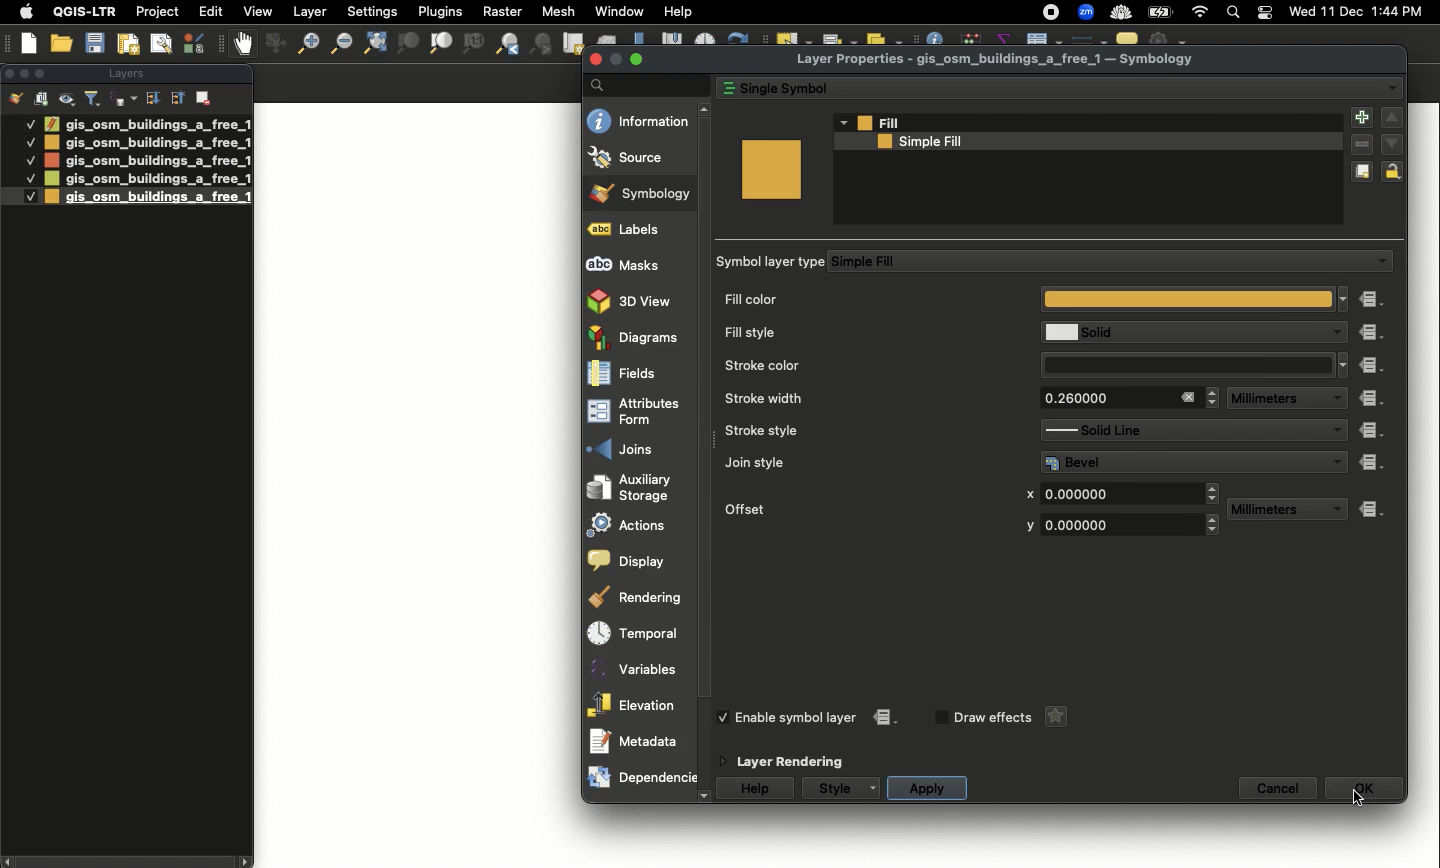 This screenshot has height=868, width=1440. What do you see at coordinates (1362, 146) in the screenshot?
I see `Remove` at bounding box center [1362, 146].